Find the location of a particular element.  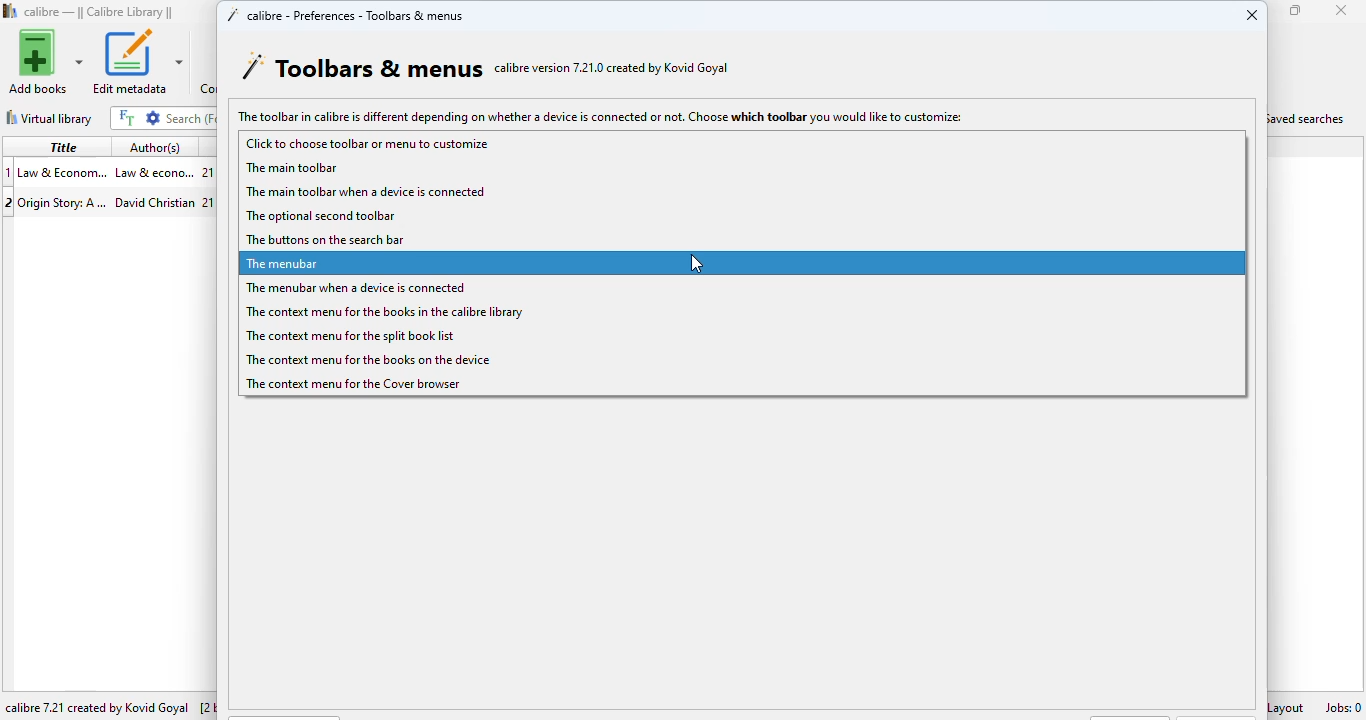

advanced search is located at coordinates (153, 118).